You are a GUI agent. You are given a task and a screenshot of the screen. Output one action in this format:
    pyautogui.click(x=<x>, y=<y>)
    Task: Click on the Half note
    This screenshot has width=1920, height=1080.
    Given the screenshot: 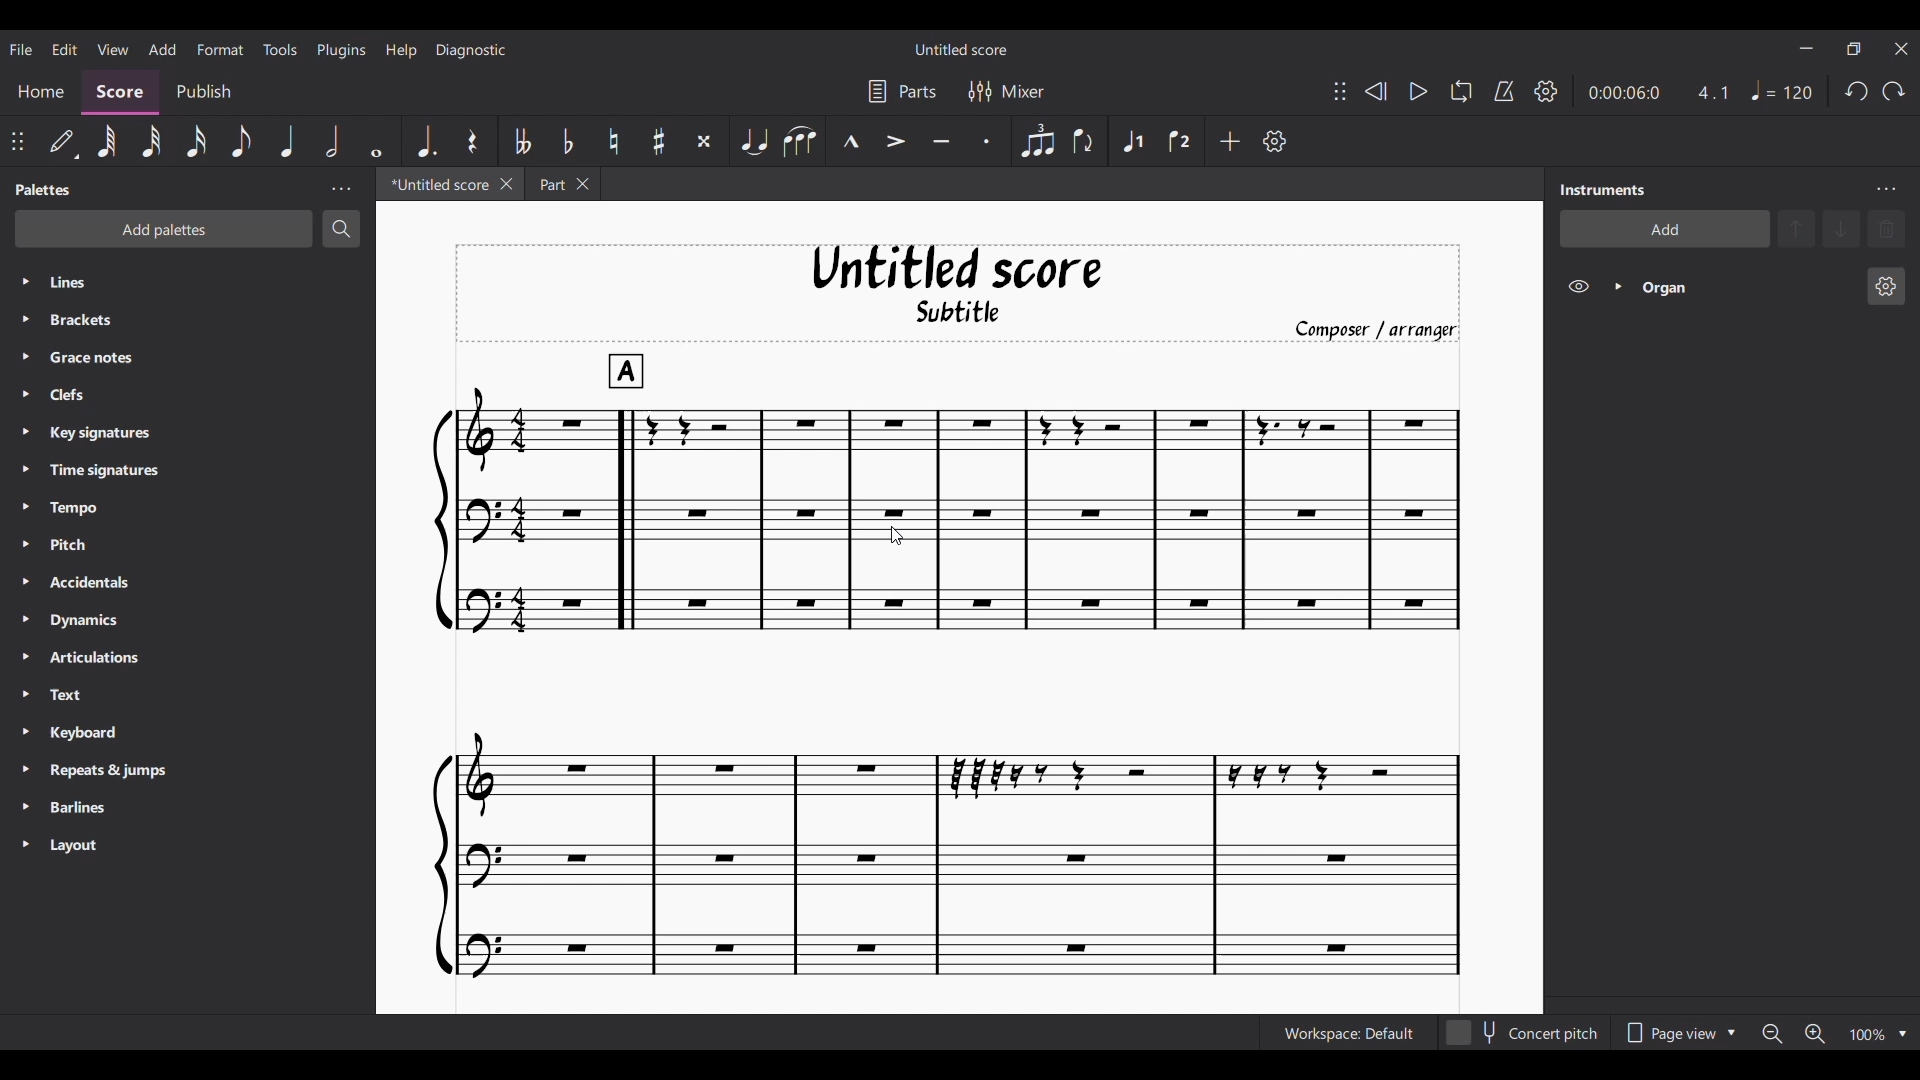 What is the action you would take?
    pyautogui.click(x=332, y=141)
    